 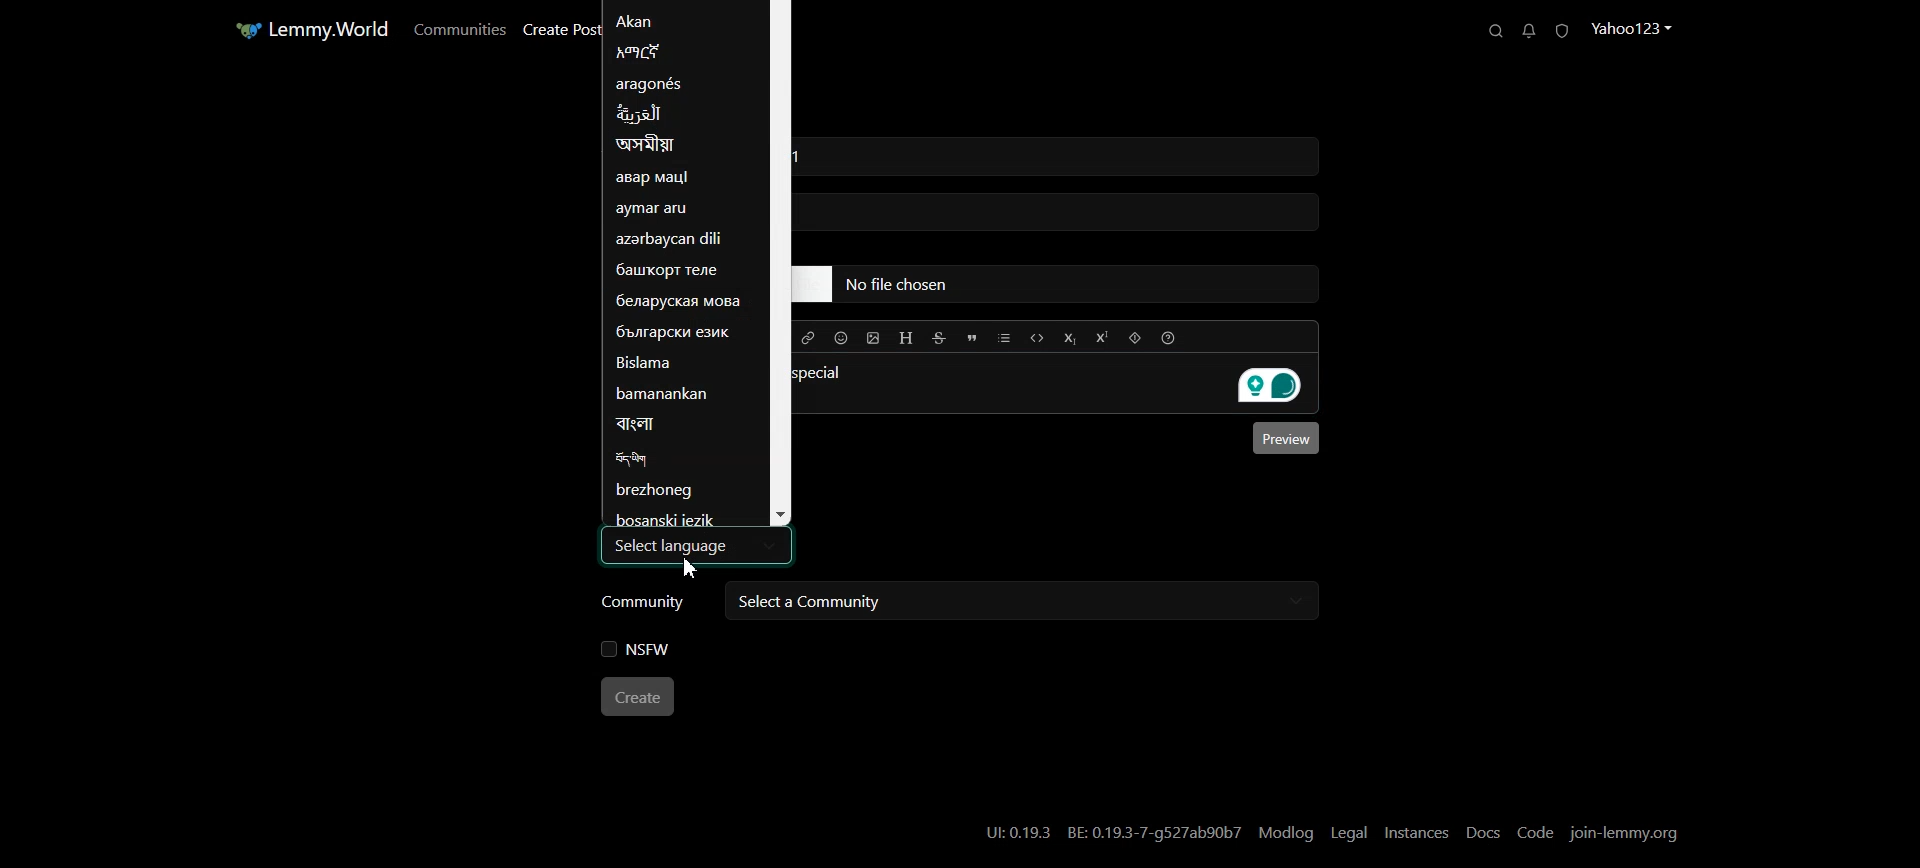 I want to click on Instances, so click(x=1417, y=833).